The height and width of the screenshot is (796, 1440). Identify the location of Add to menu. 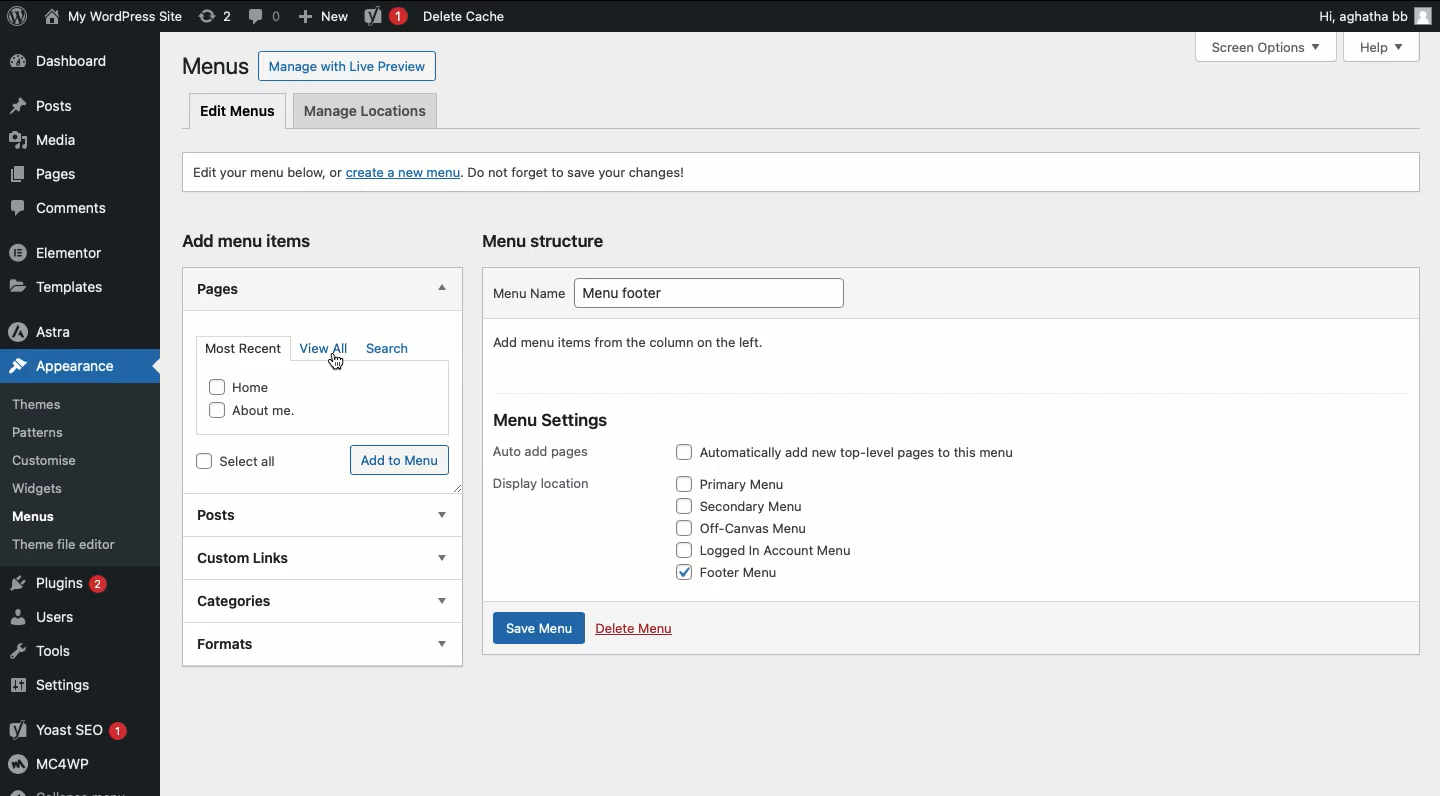
(399, 459).